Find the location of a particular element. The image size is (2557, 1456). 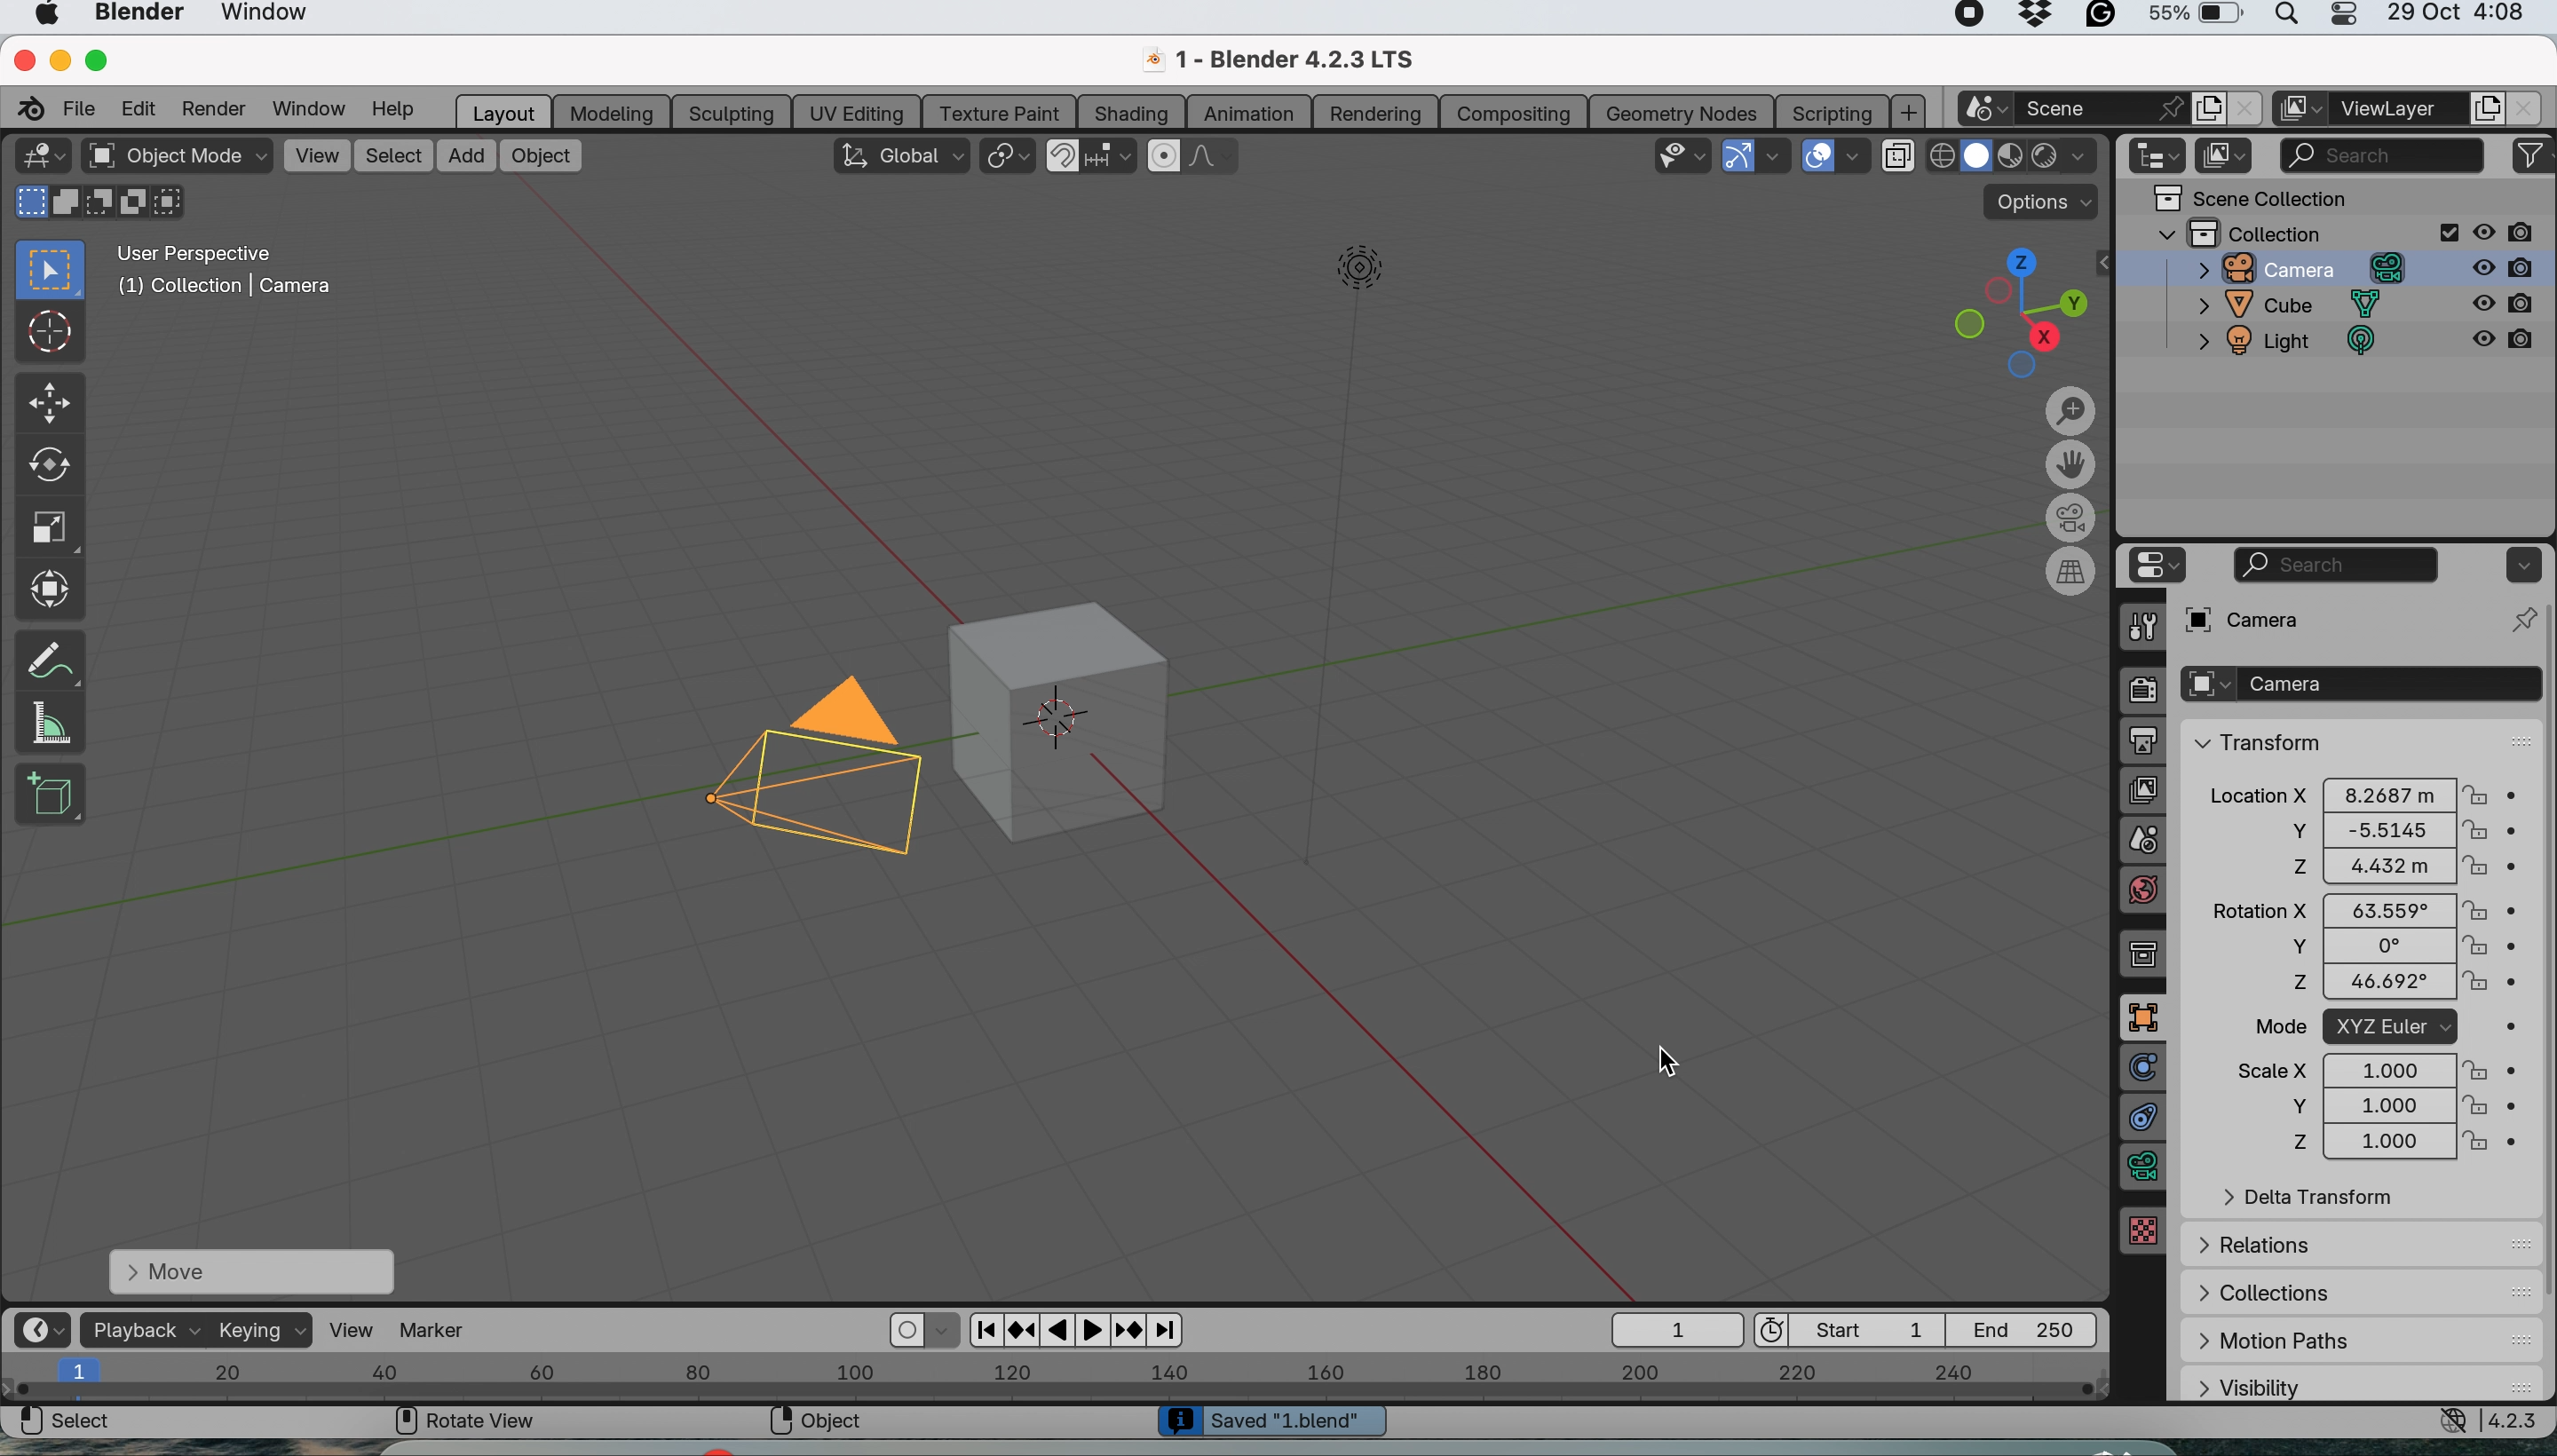

texture paint is located at coordinates (1003, 111).